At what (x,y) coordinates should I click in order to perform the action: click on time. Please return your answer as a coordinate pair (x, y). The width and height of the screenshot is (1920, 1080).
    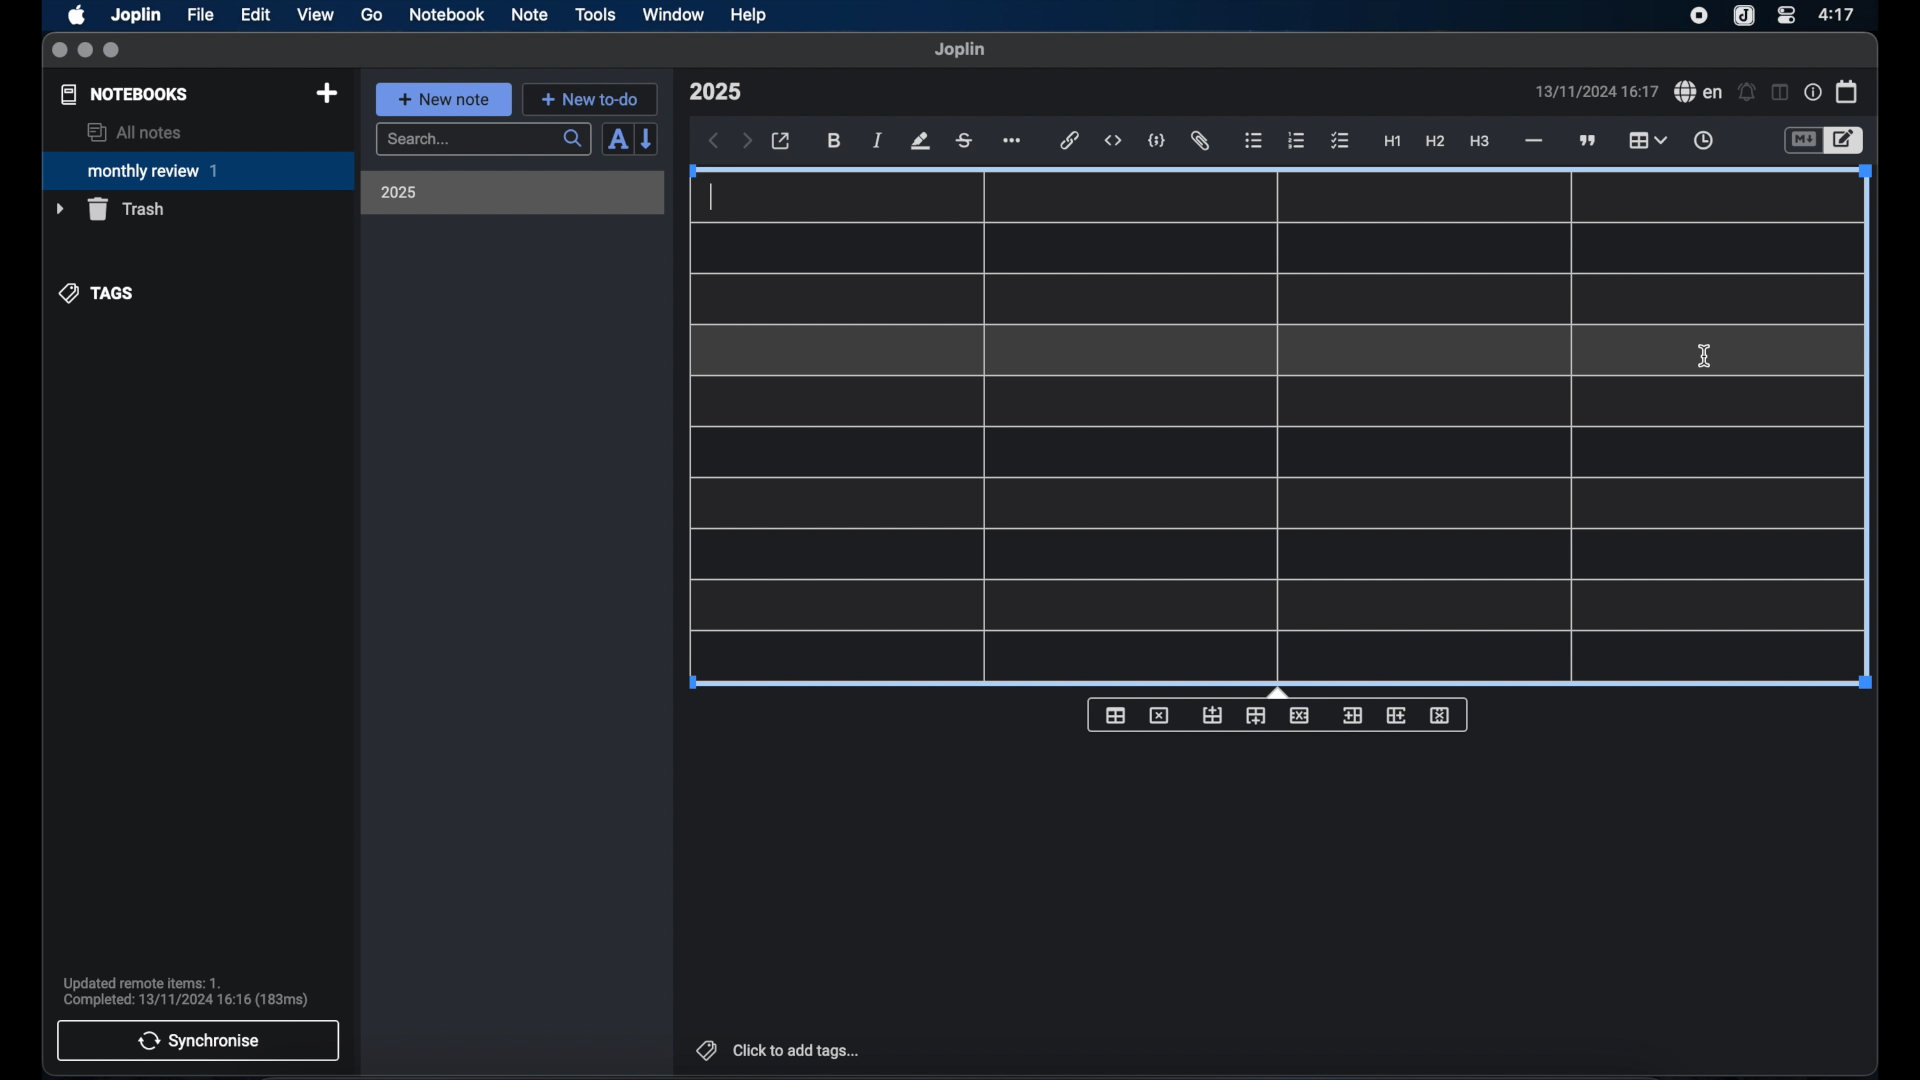
    Looking at the image, I should click on (1839, 14).